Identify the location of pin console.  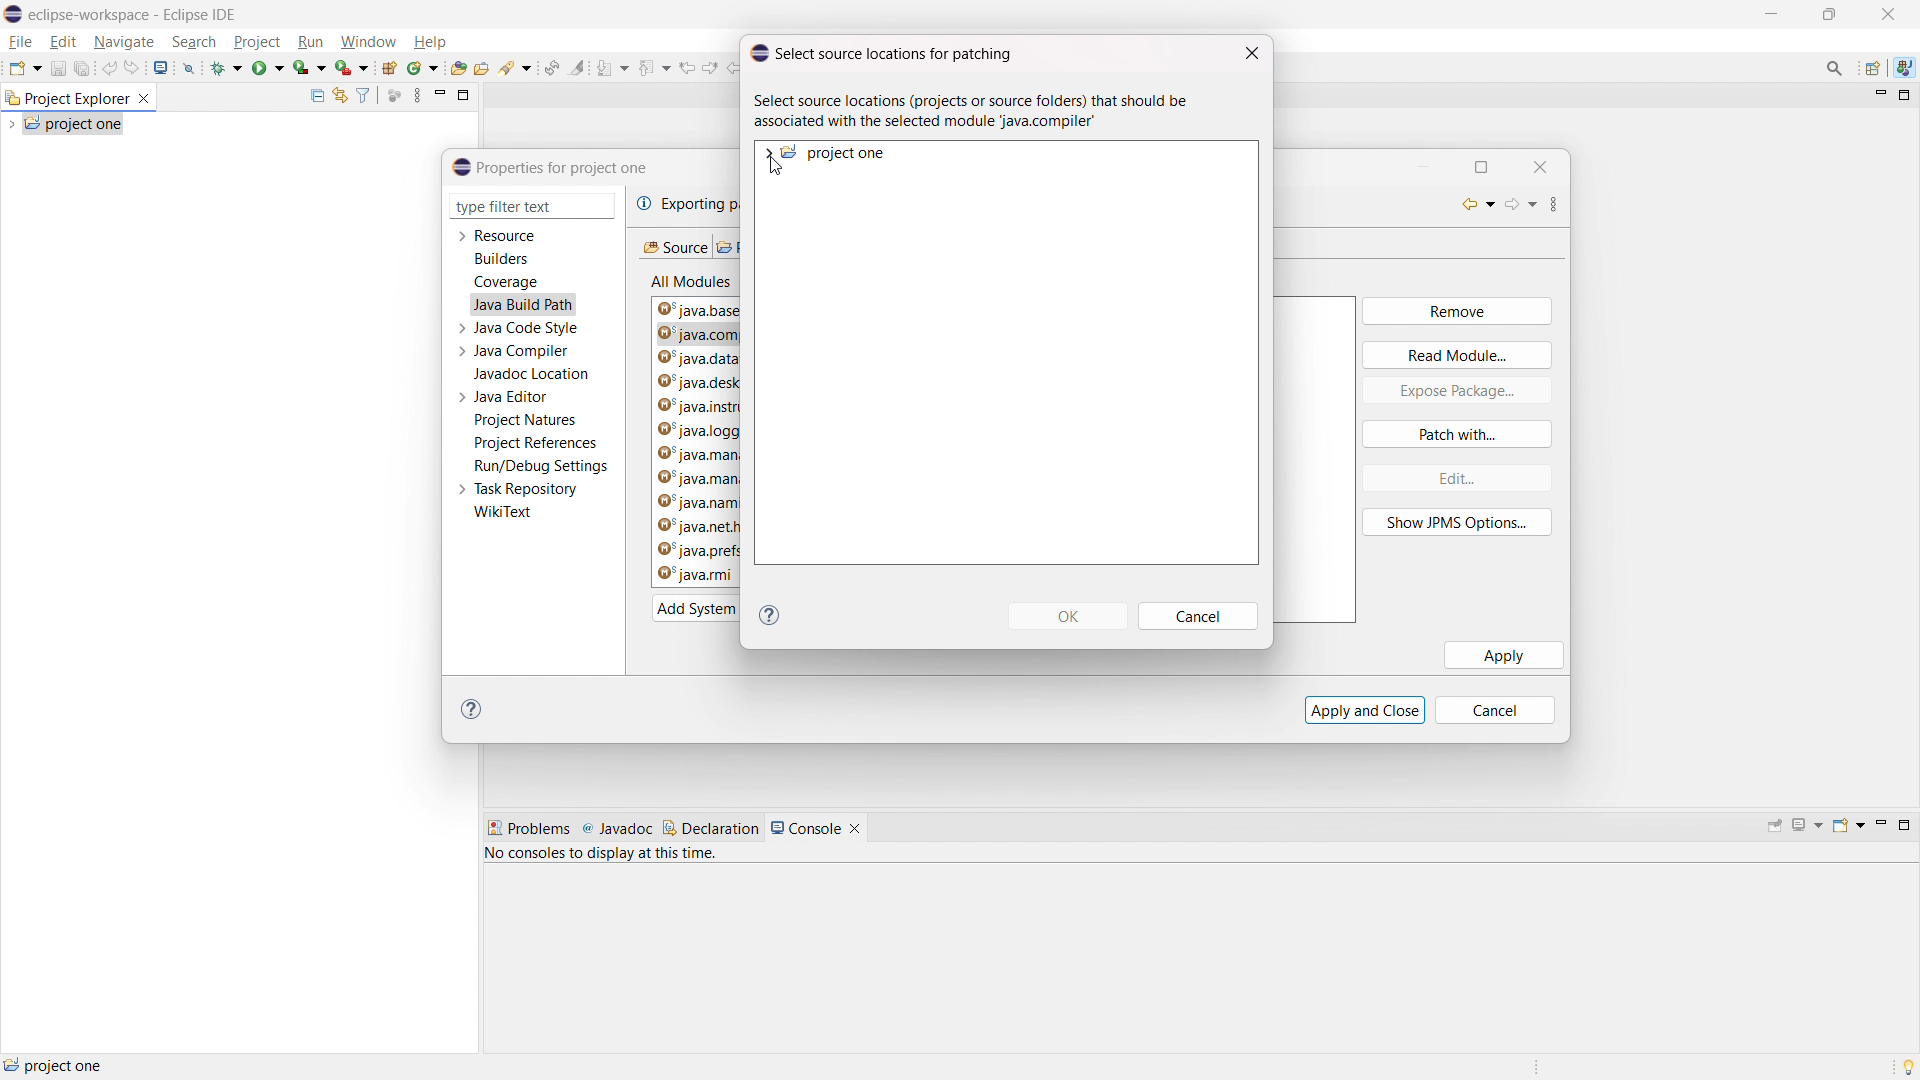
(1775, 827).